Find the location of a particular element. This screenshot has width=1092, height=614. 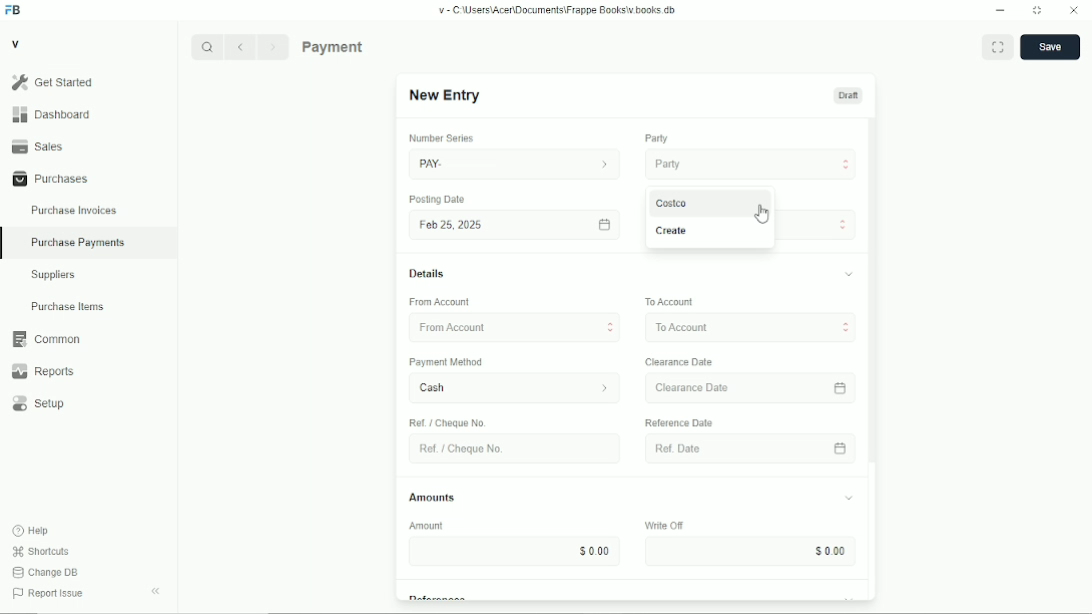

Suppliers is located at coordinates (89, 275).